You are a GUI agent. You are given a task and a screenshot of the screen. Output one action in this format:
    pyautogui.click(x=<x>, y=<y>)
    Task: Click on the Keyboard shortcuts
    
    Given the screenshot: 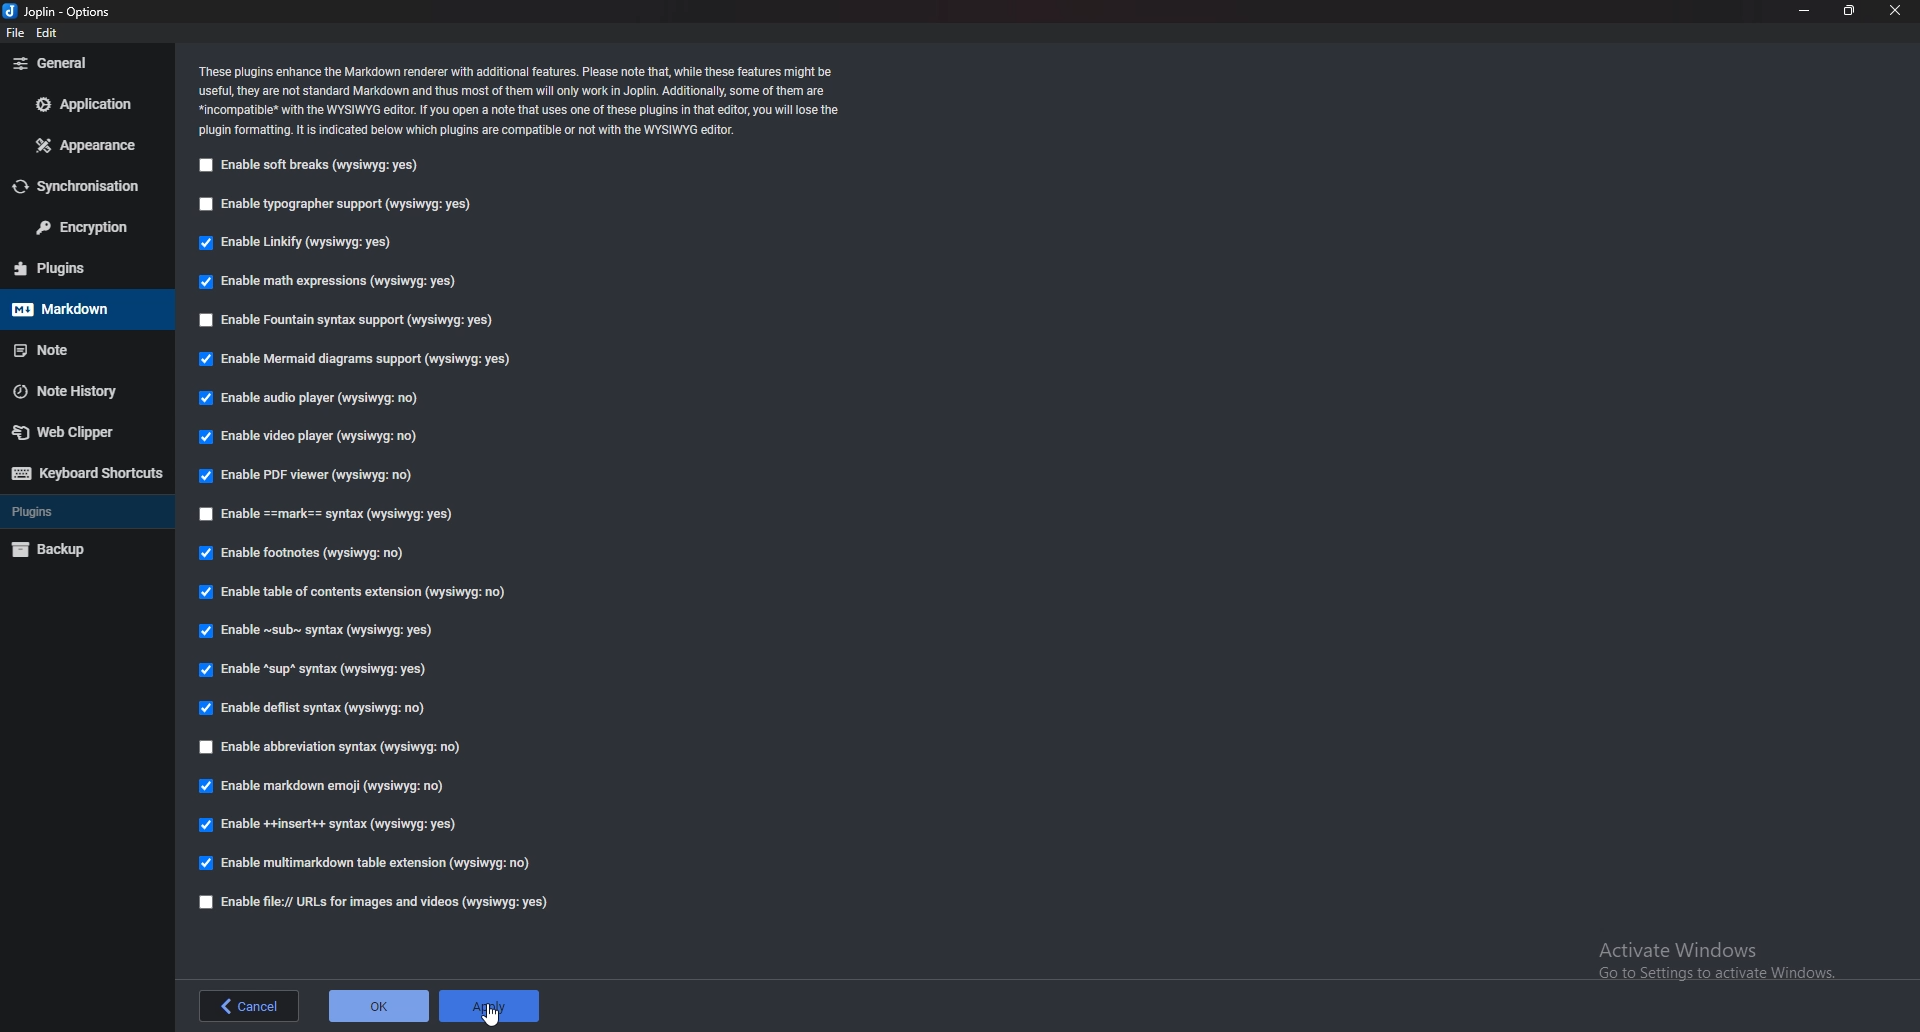 What is the action you would take?
    pyautogui.click(x=89, y=471)
    